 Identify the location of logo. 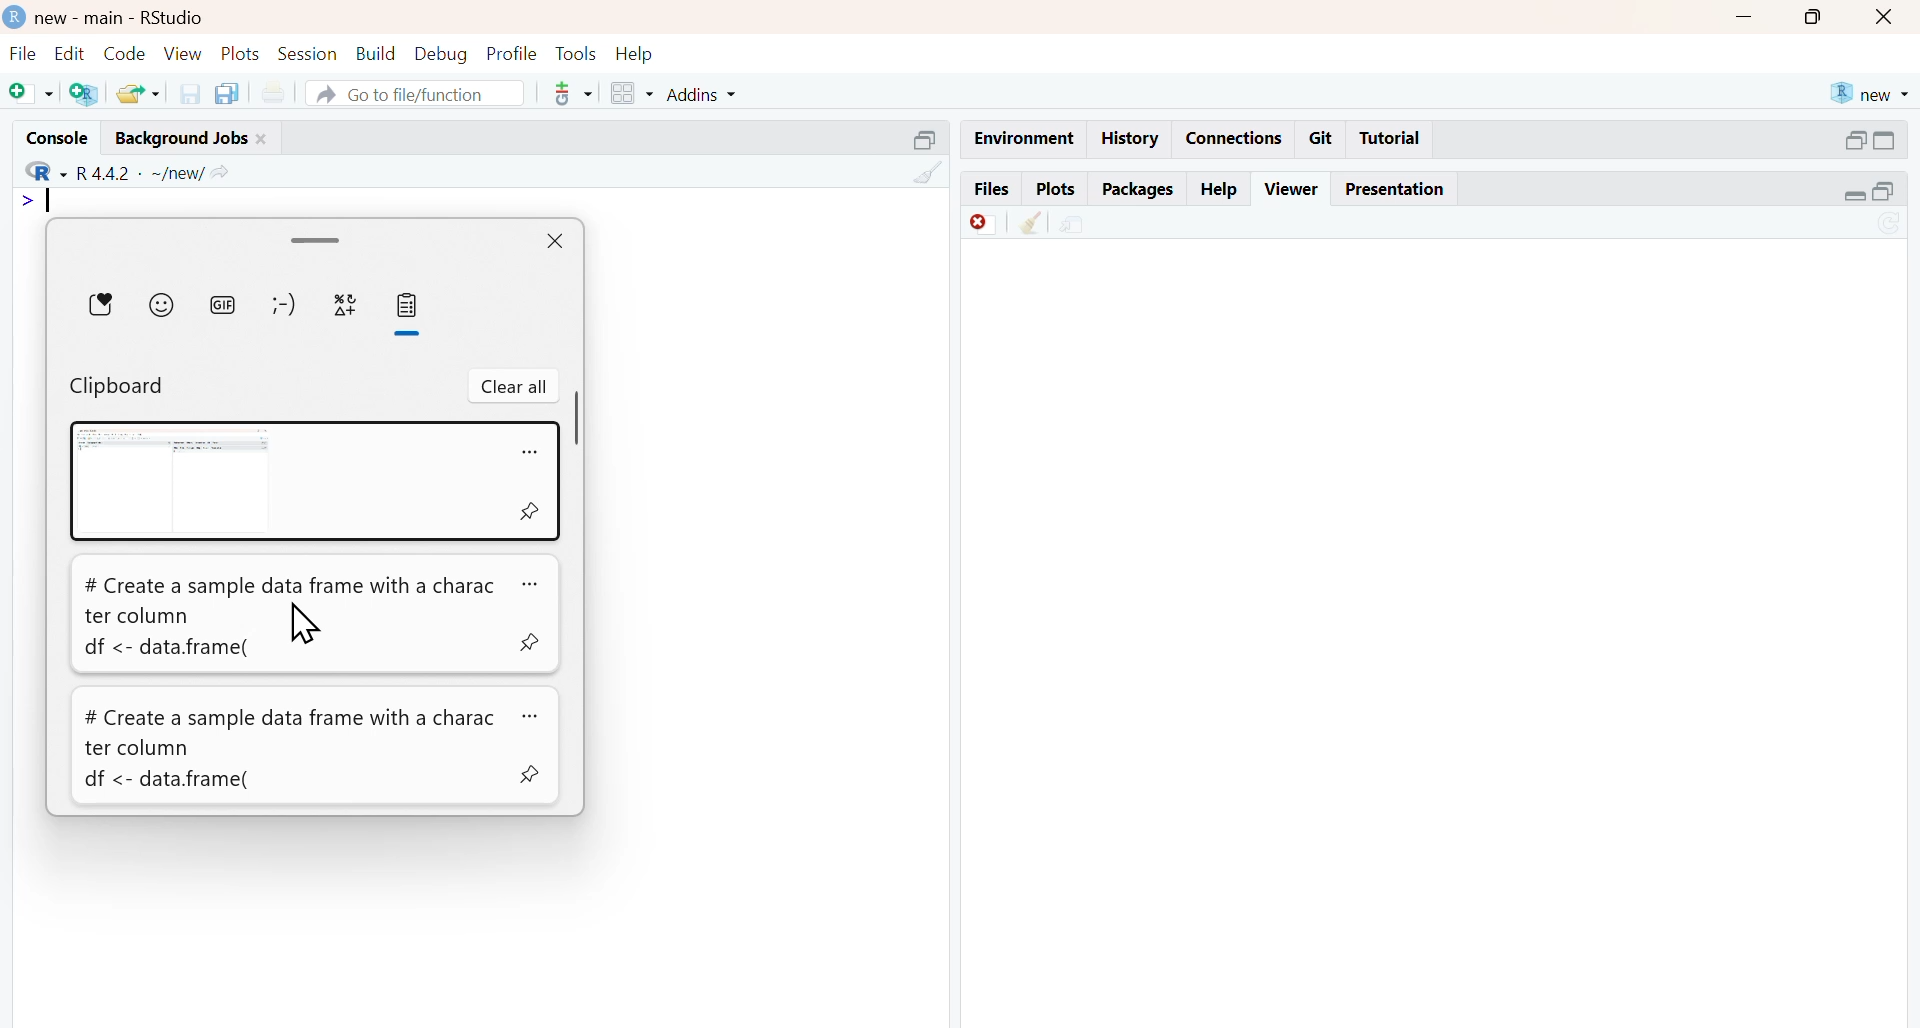
(17, 16).